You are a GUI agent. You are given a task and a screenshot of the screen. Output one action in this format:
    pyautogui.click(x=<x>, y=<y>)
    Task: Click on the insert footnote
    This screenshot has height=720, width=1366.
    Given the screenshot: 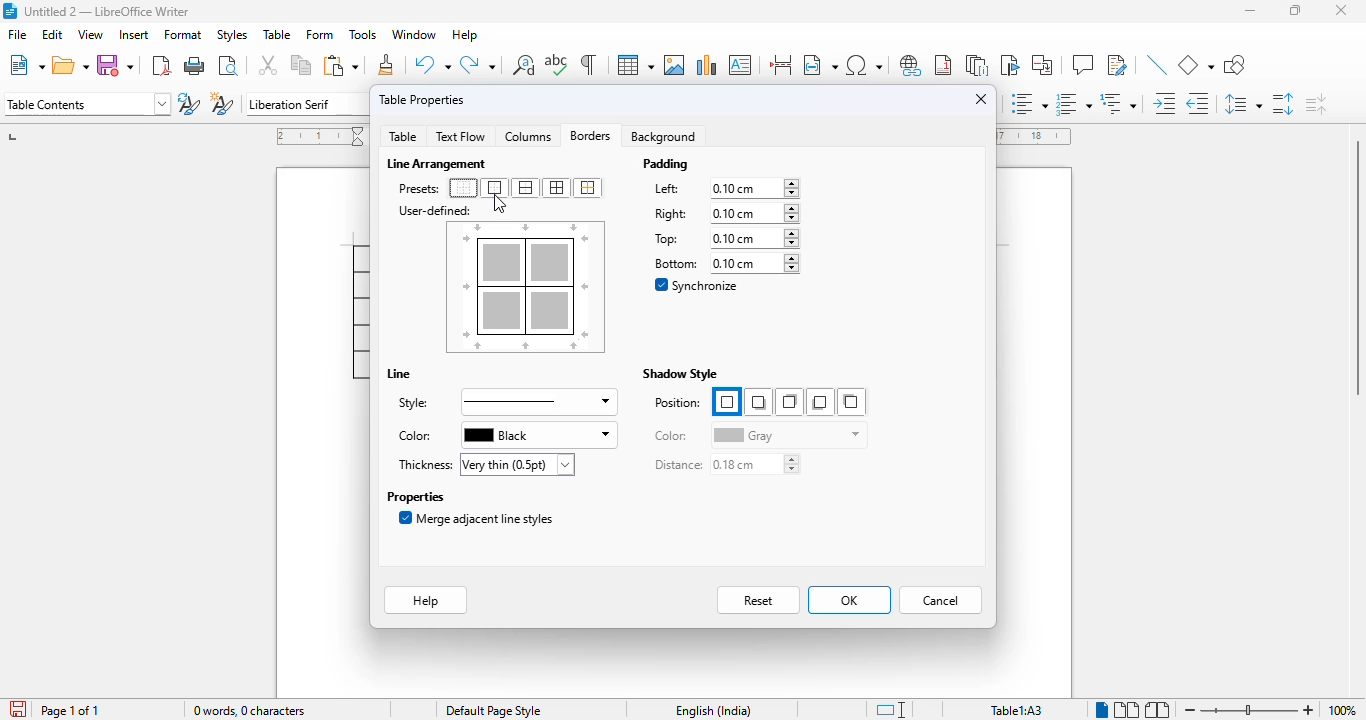 What is the action you would take?
    pyautogui.click(x=943, y=65)
    